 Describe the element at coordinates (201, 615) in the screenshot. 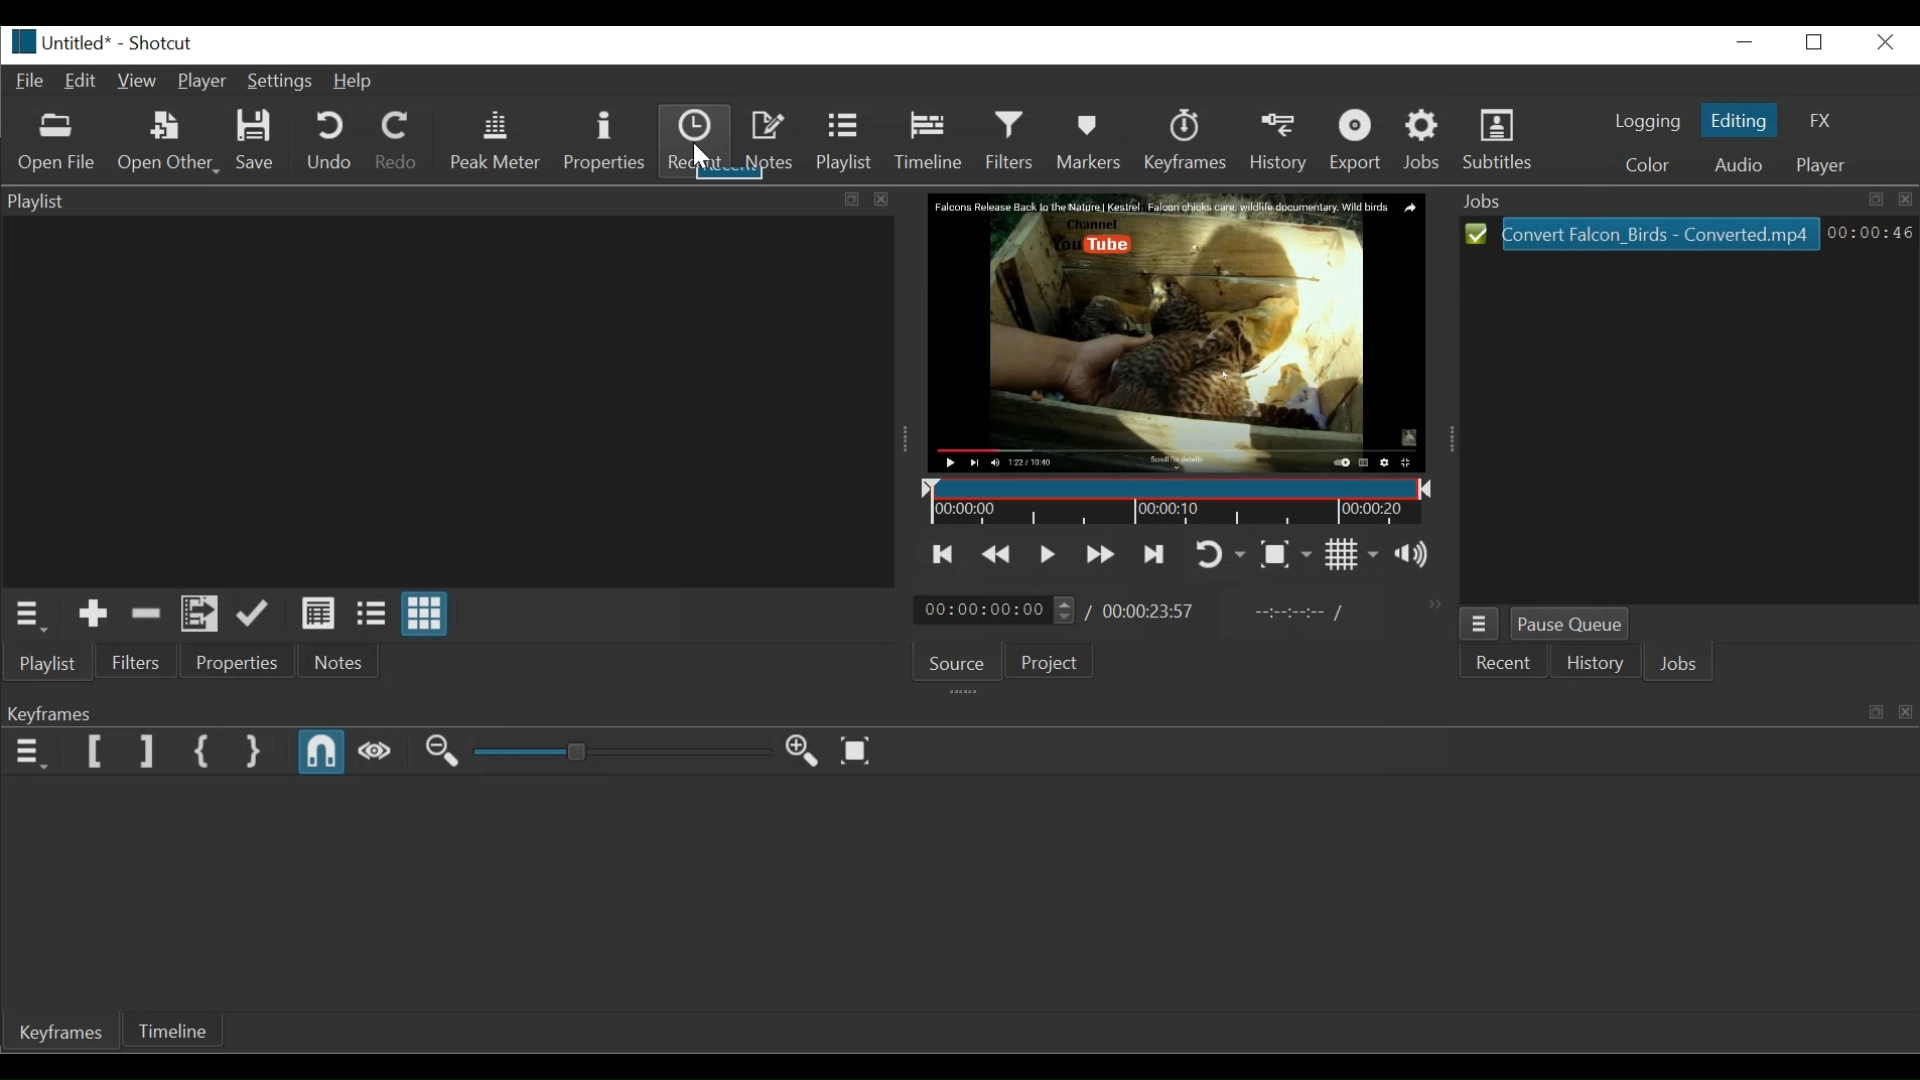

I see `Add files to the Playlist ` at that location.